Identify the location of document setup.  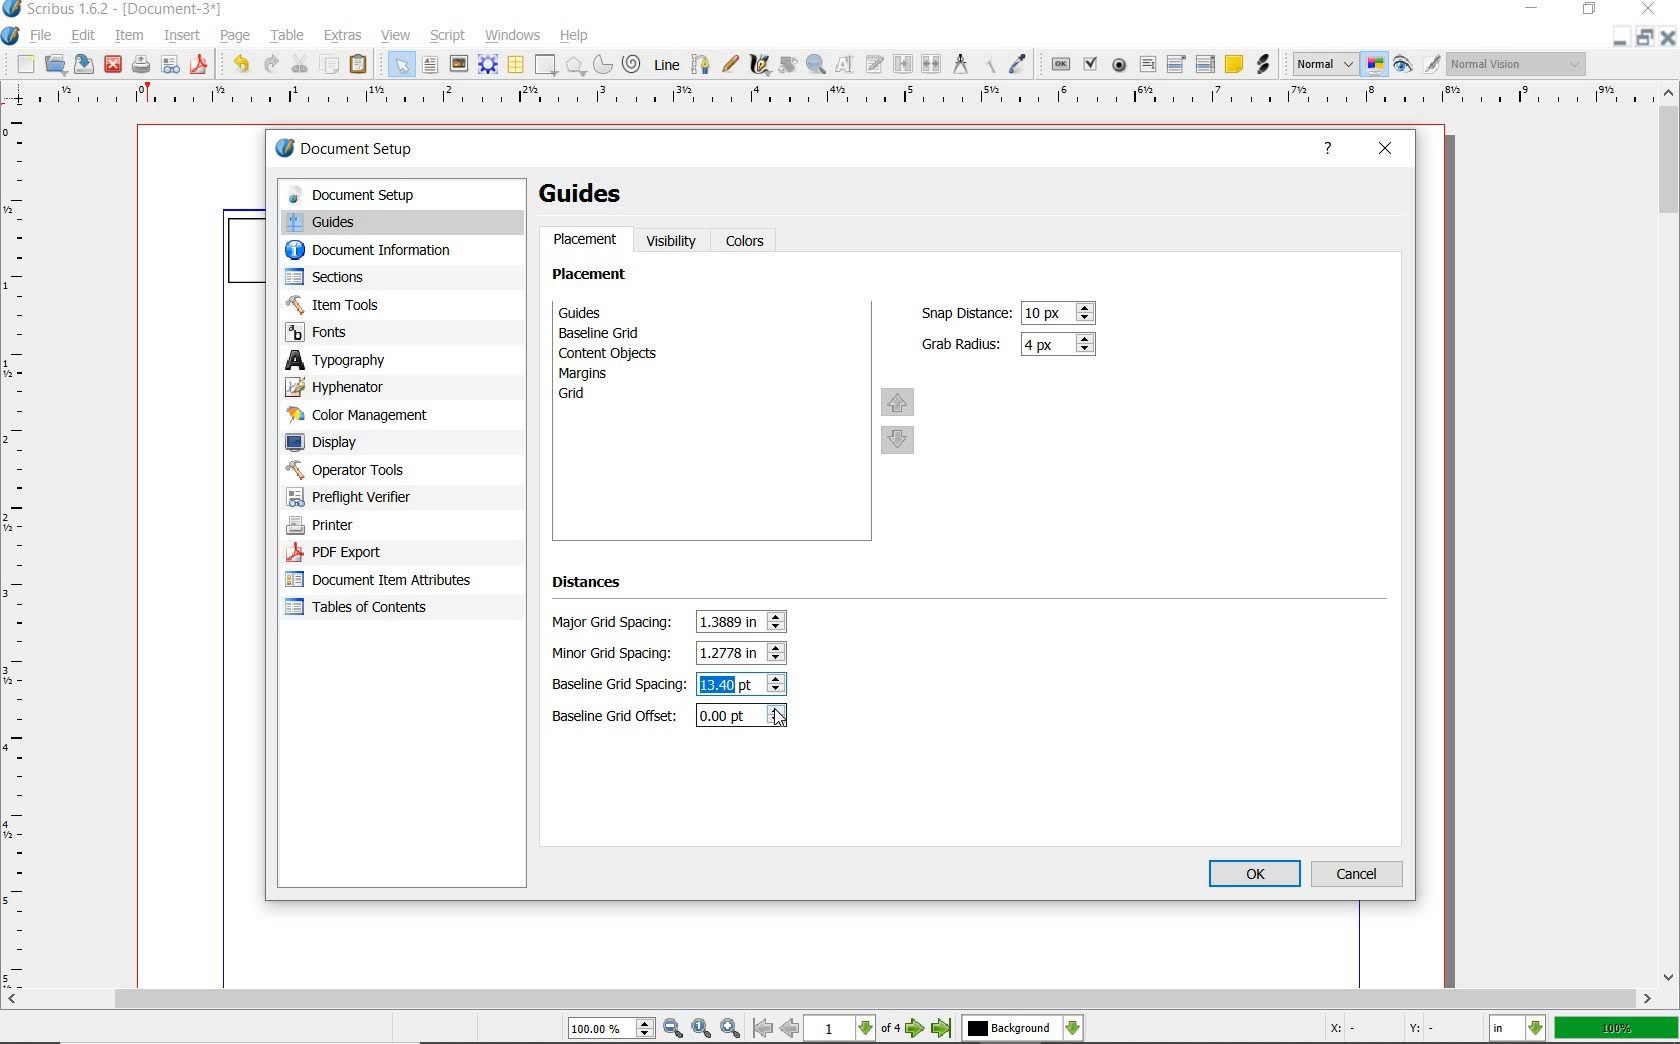
(367, 151).